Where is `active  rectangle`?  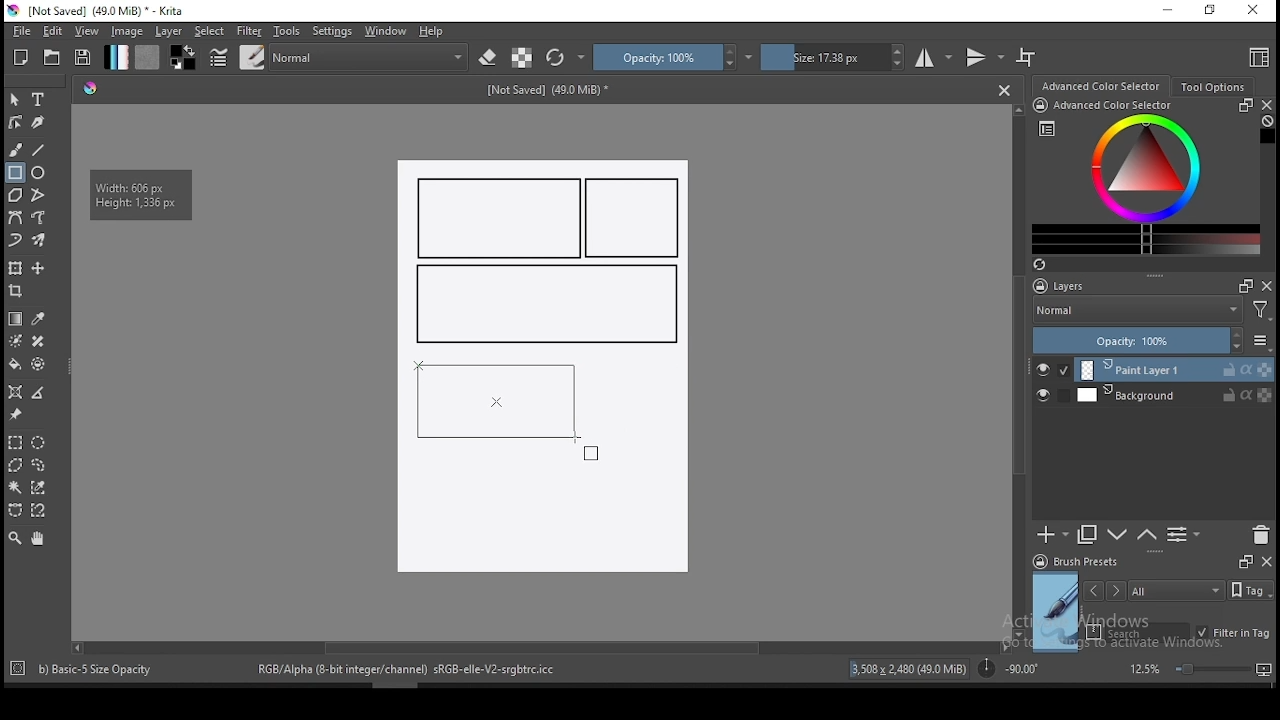
active  rectangle is located at coordinates (492, 401).